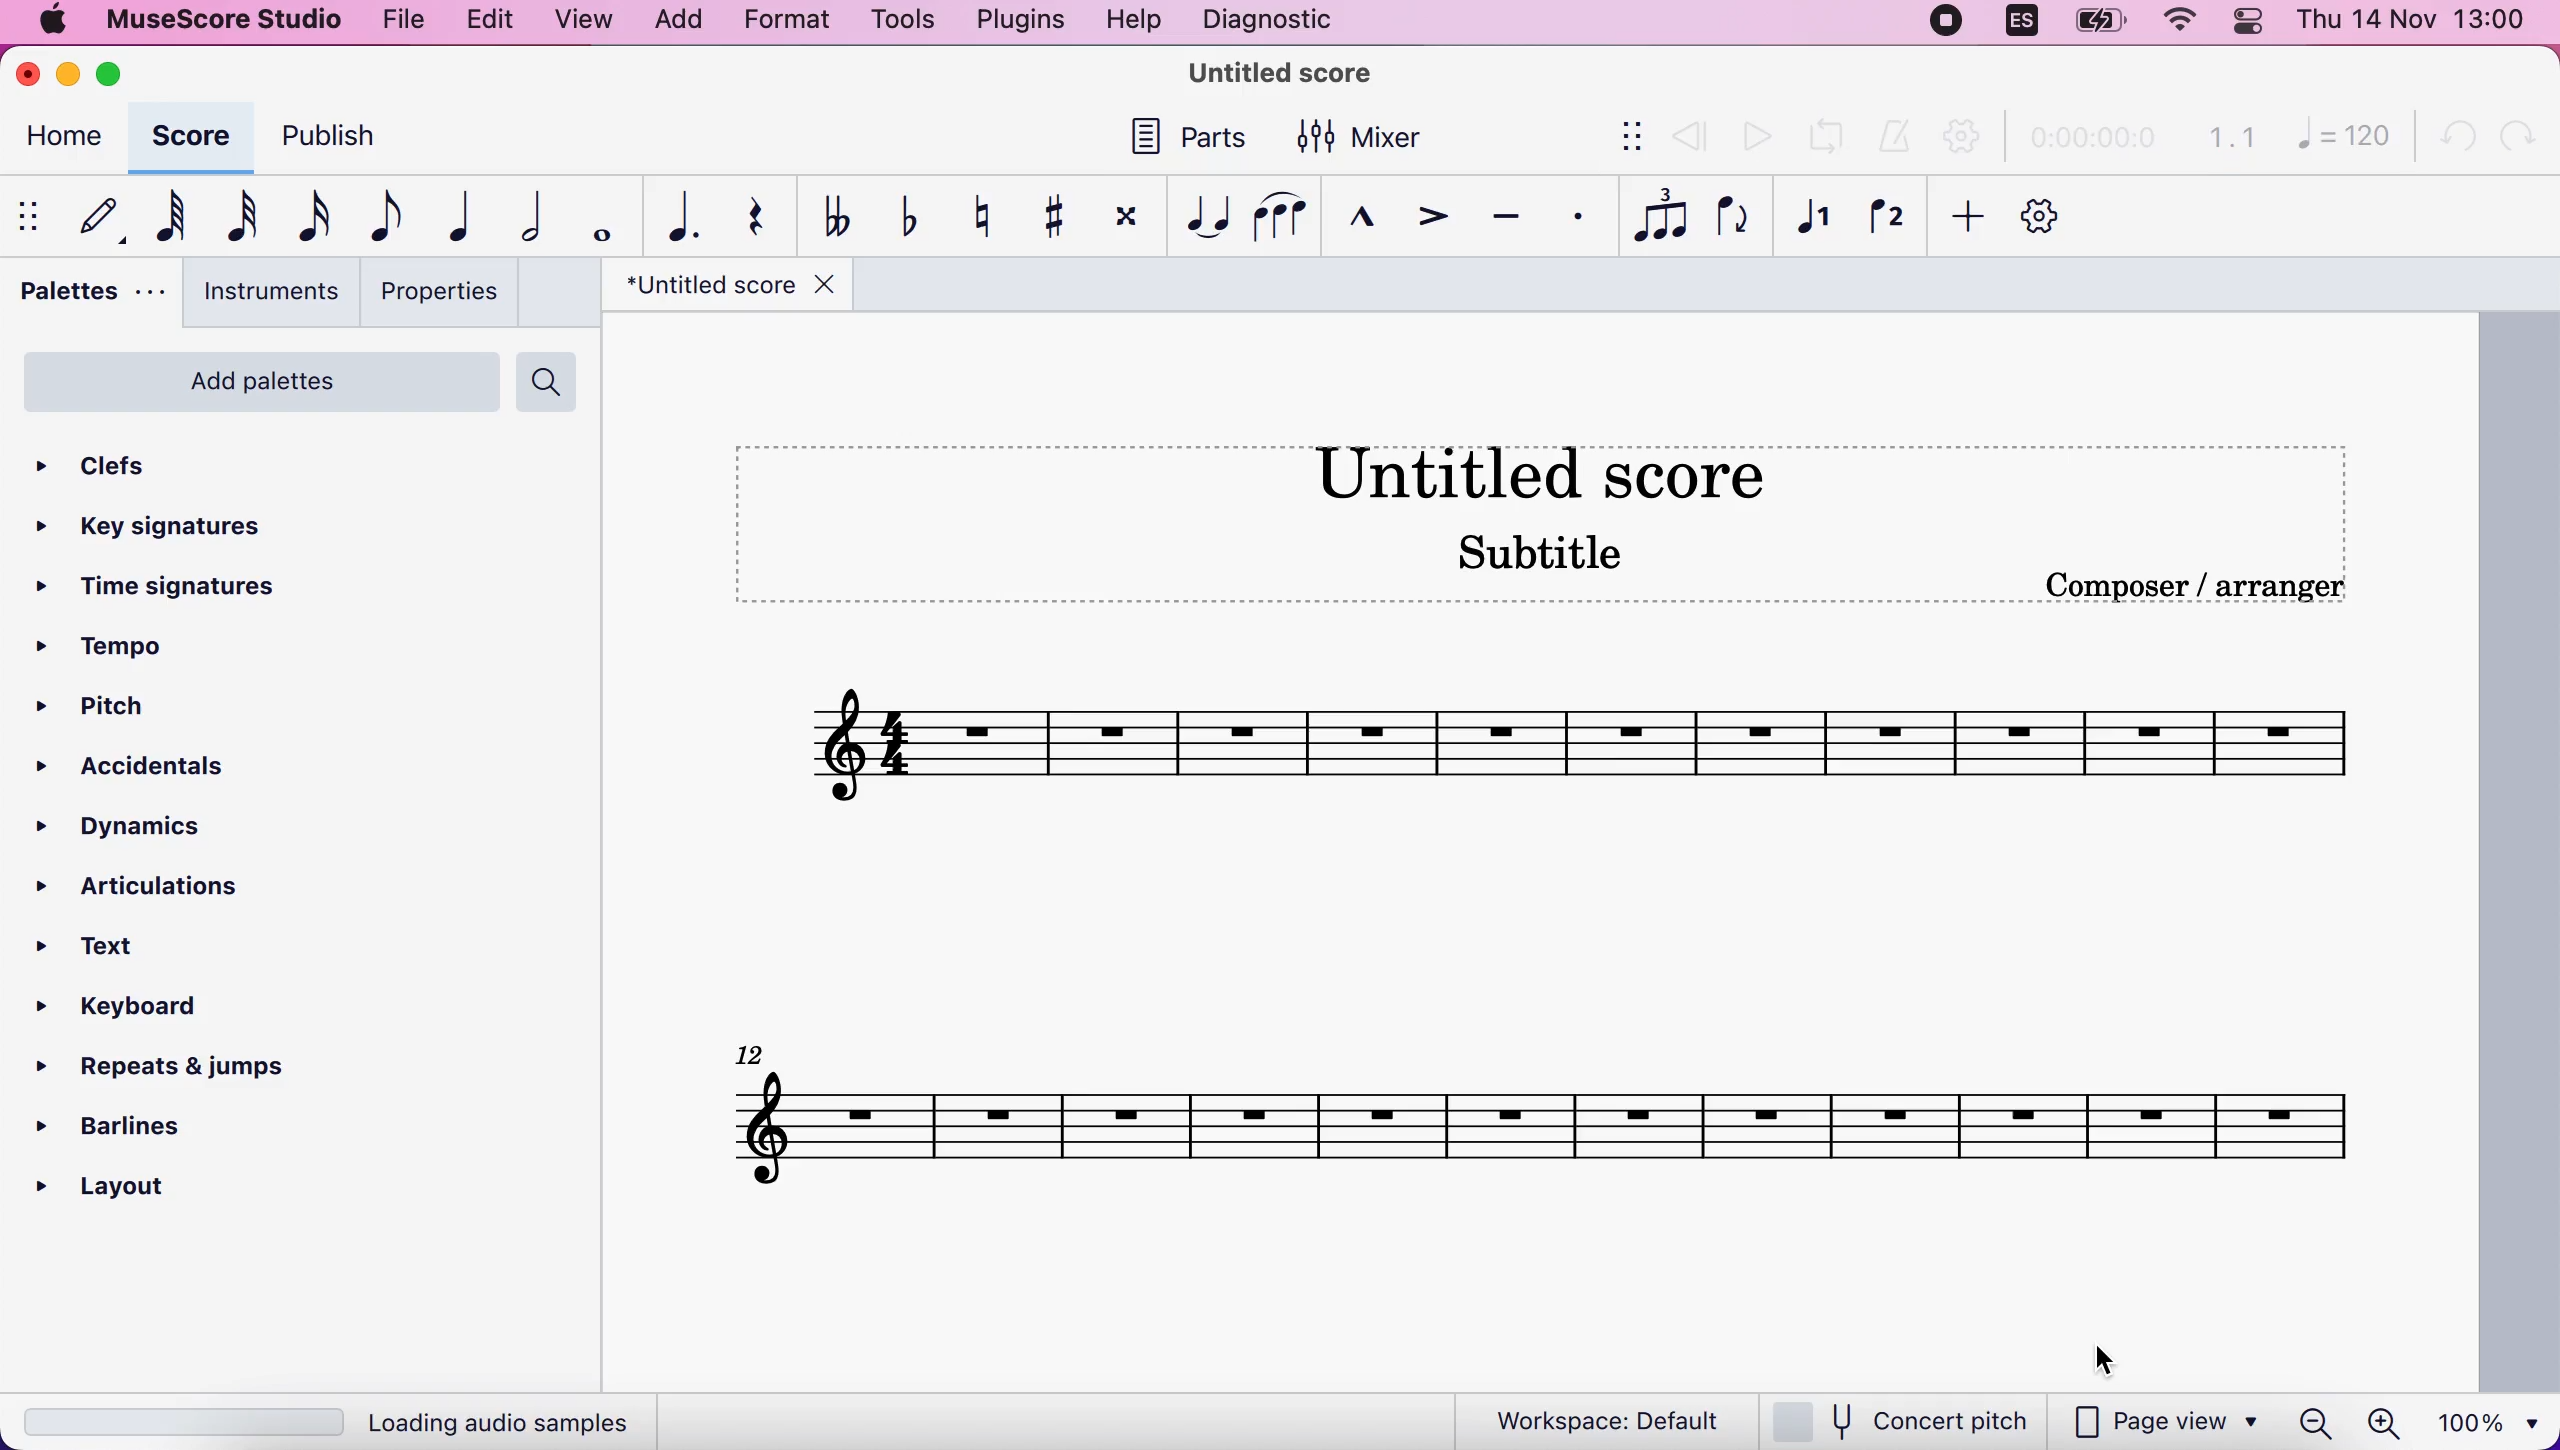  What do you see at coordinates (197, 143) in the screenshot?
I see `score` at bounding box center [197, 143].